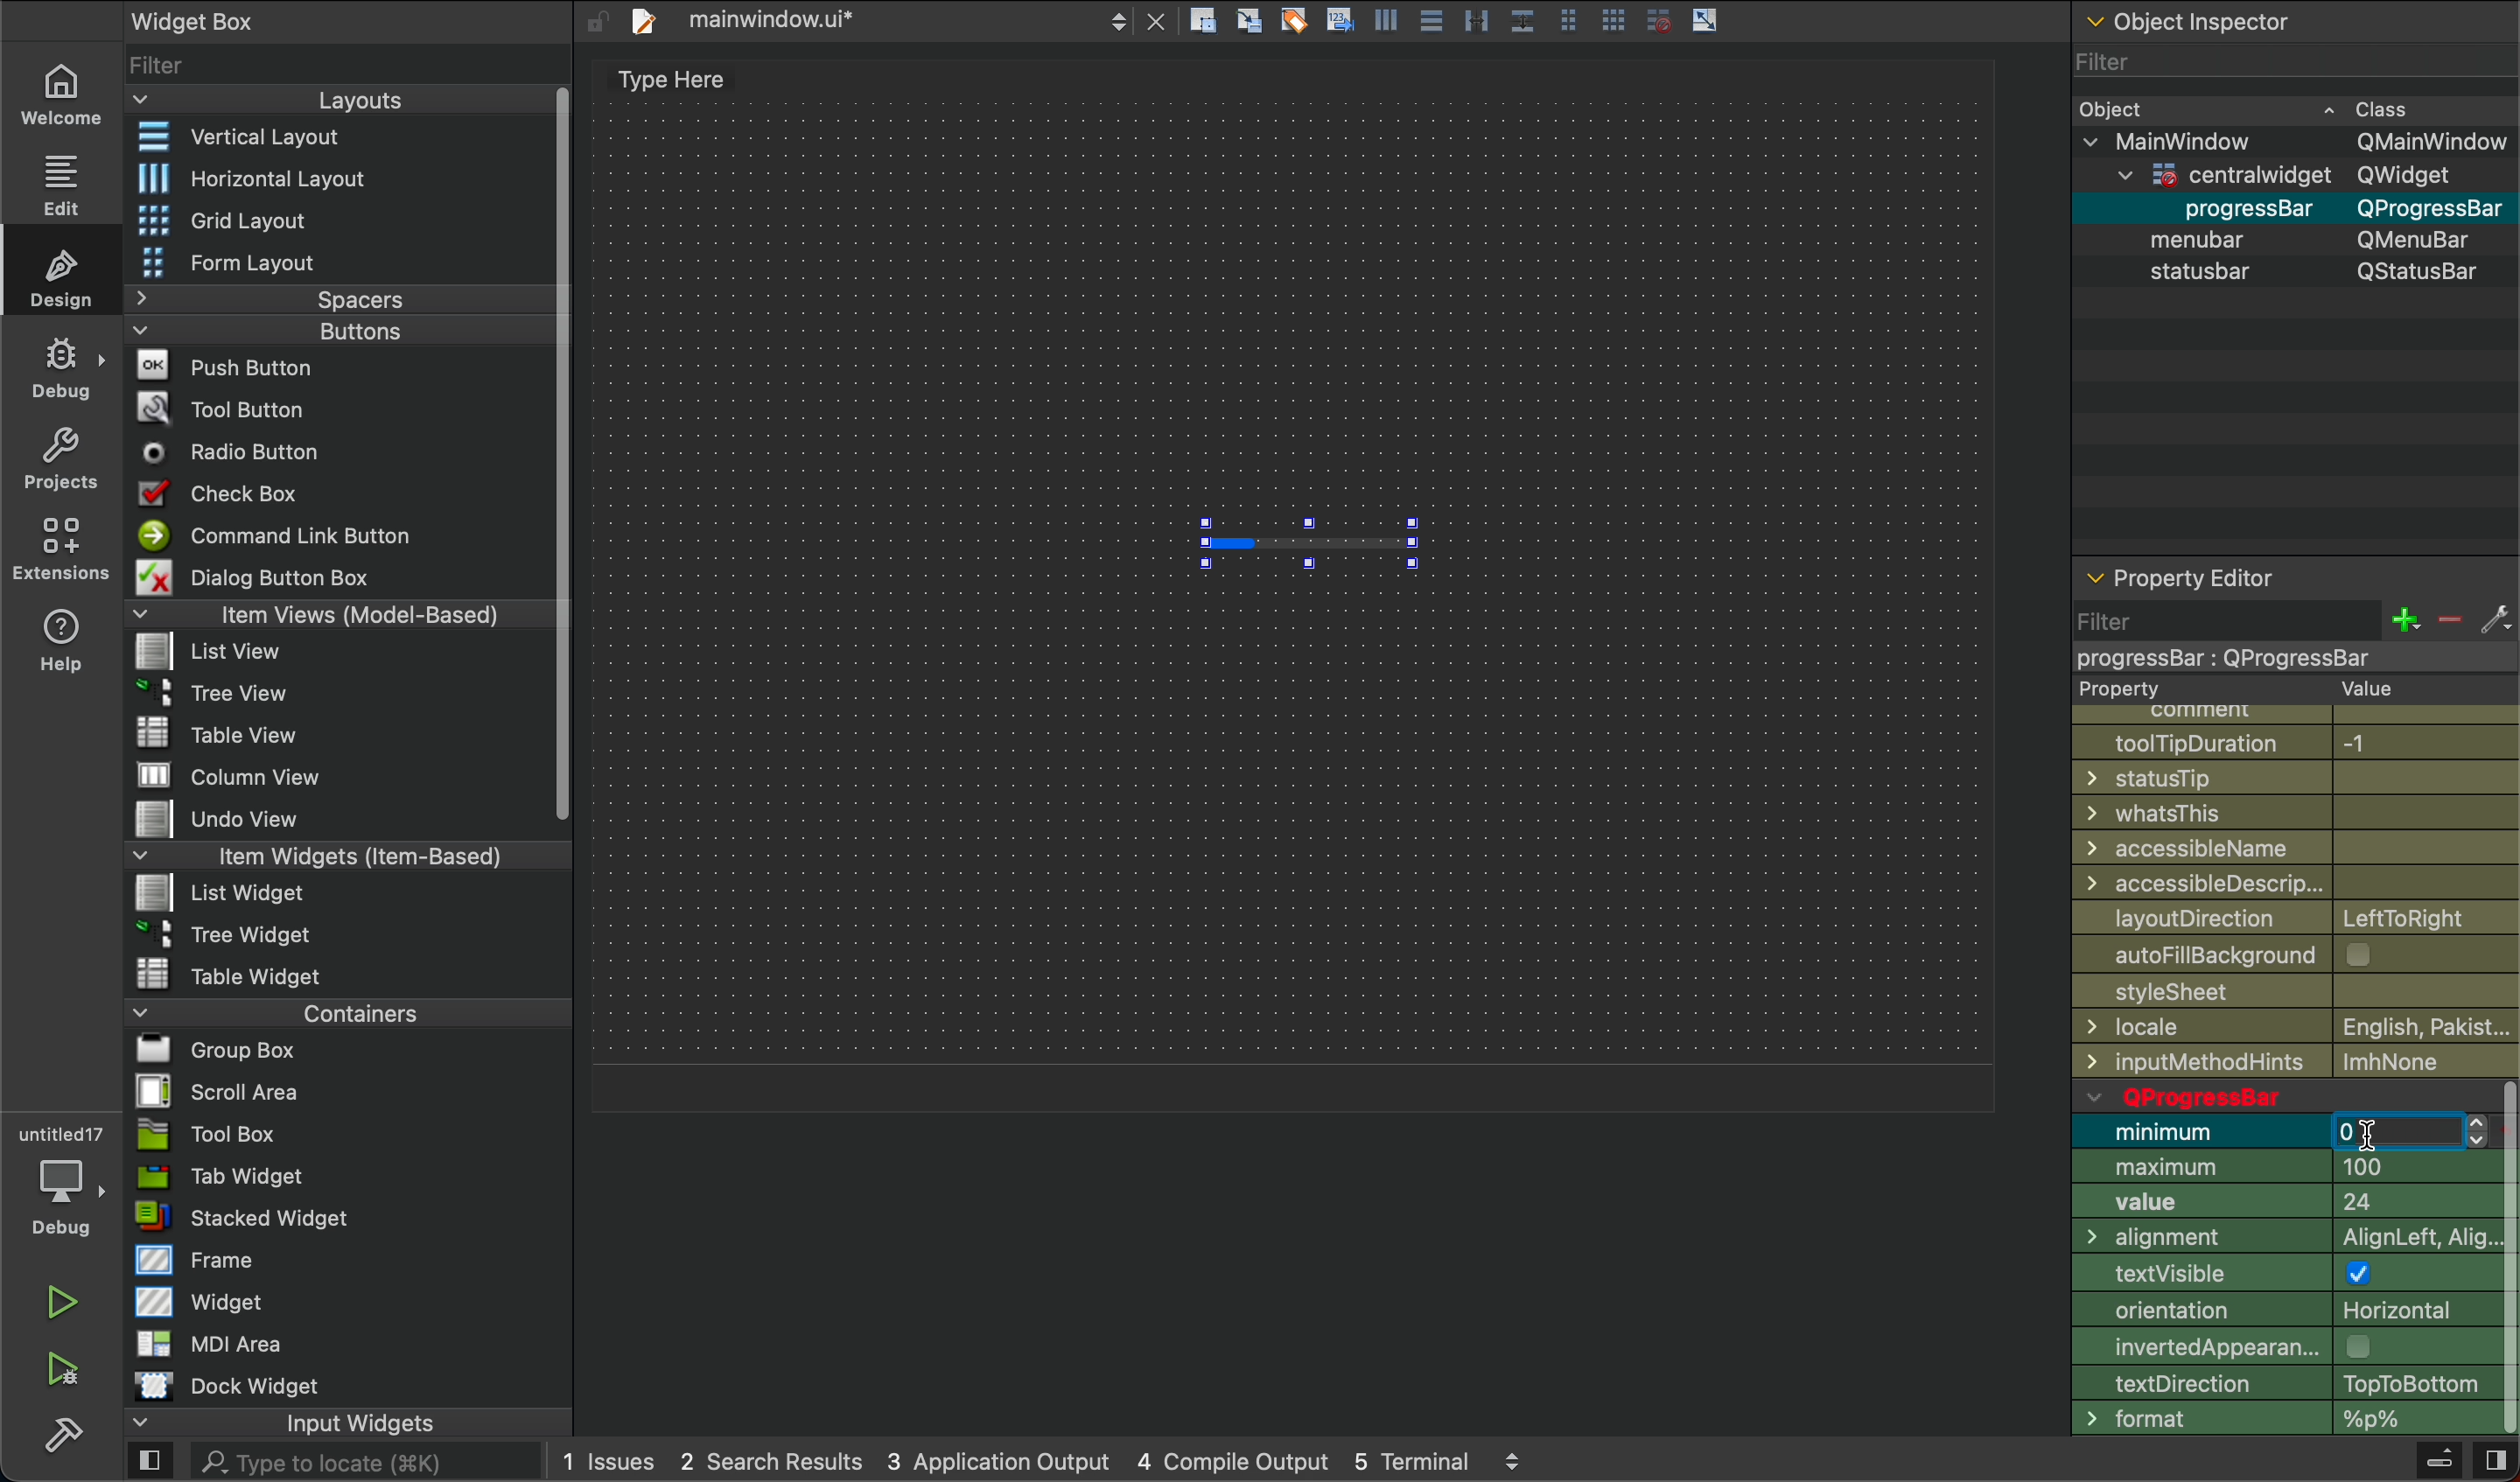 The width and height of the screenshot is (2520, 1482). I want to click on Radio Button, so click(240, 452).